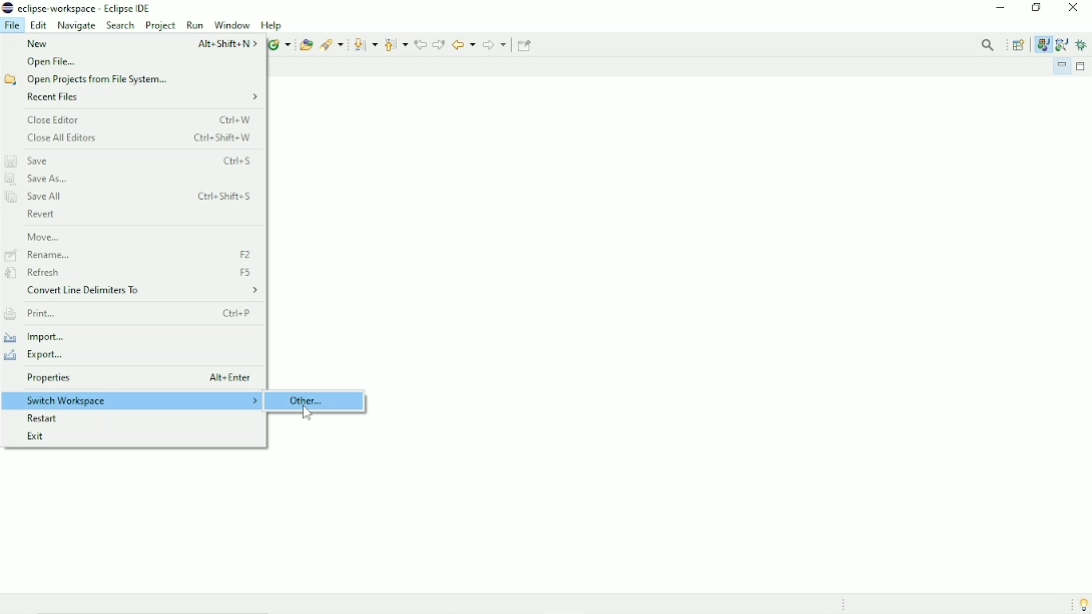  Describe the element at coordinates (139, 379) in the screenshot. I see `Properties` at that location.